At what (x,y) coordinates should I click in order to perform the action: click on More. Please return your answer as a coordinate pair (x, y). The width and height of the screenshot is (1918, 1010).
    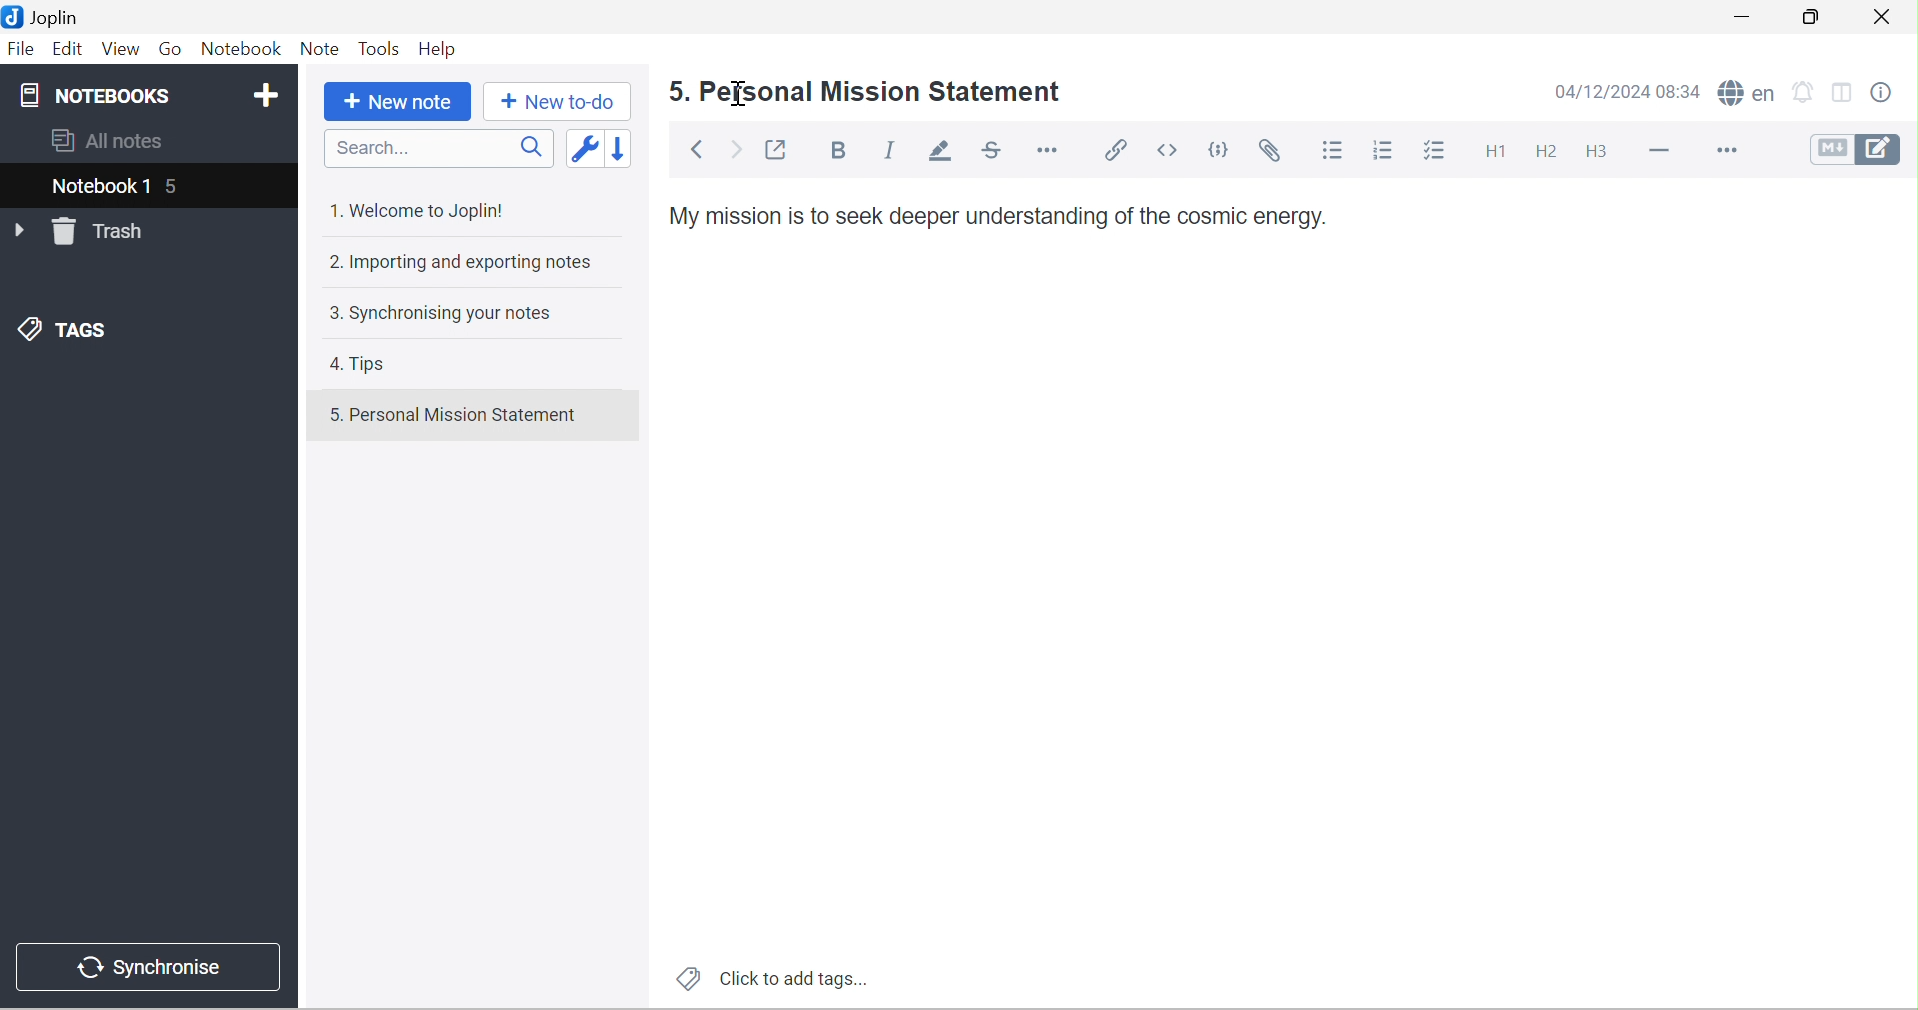
    Looking at the image, I should click on (1727, 149).